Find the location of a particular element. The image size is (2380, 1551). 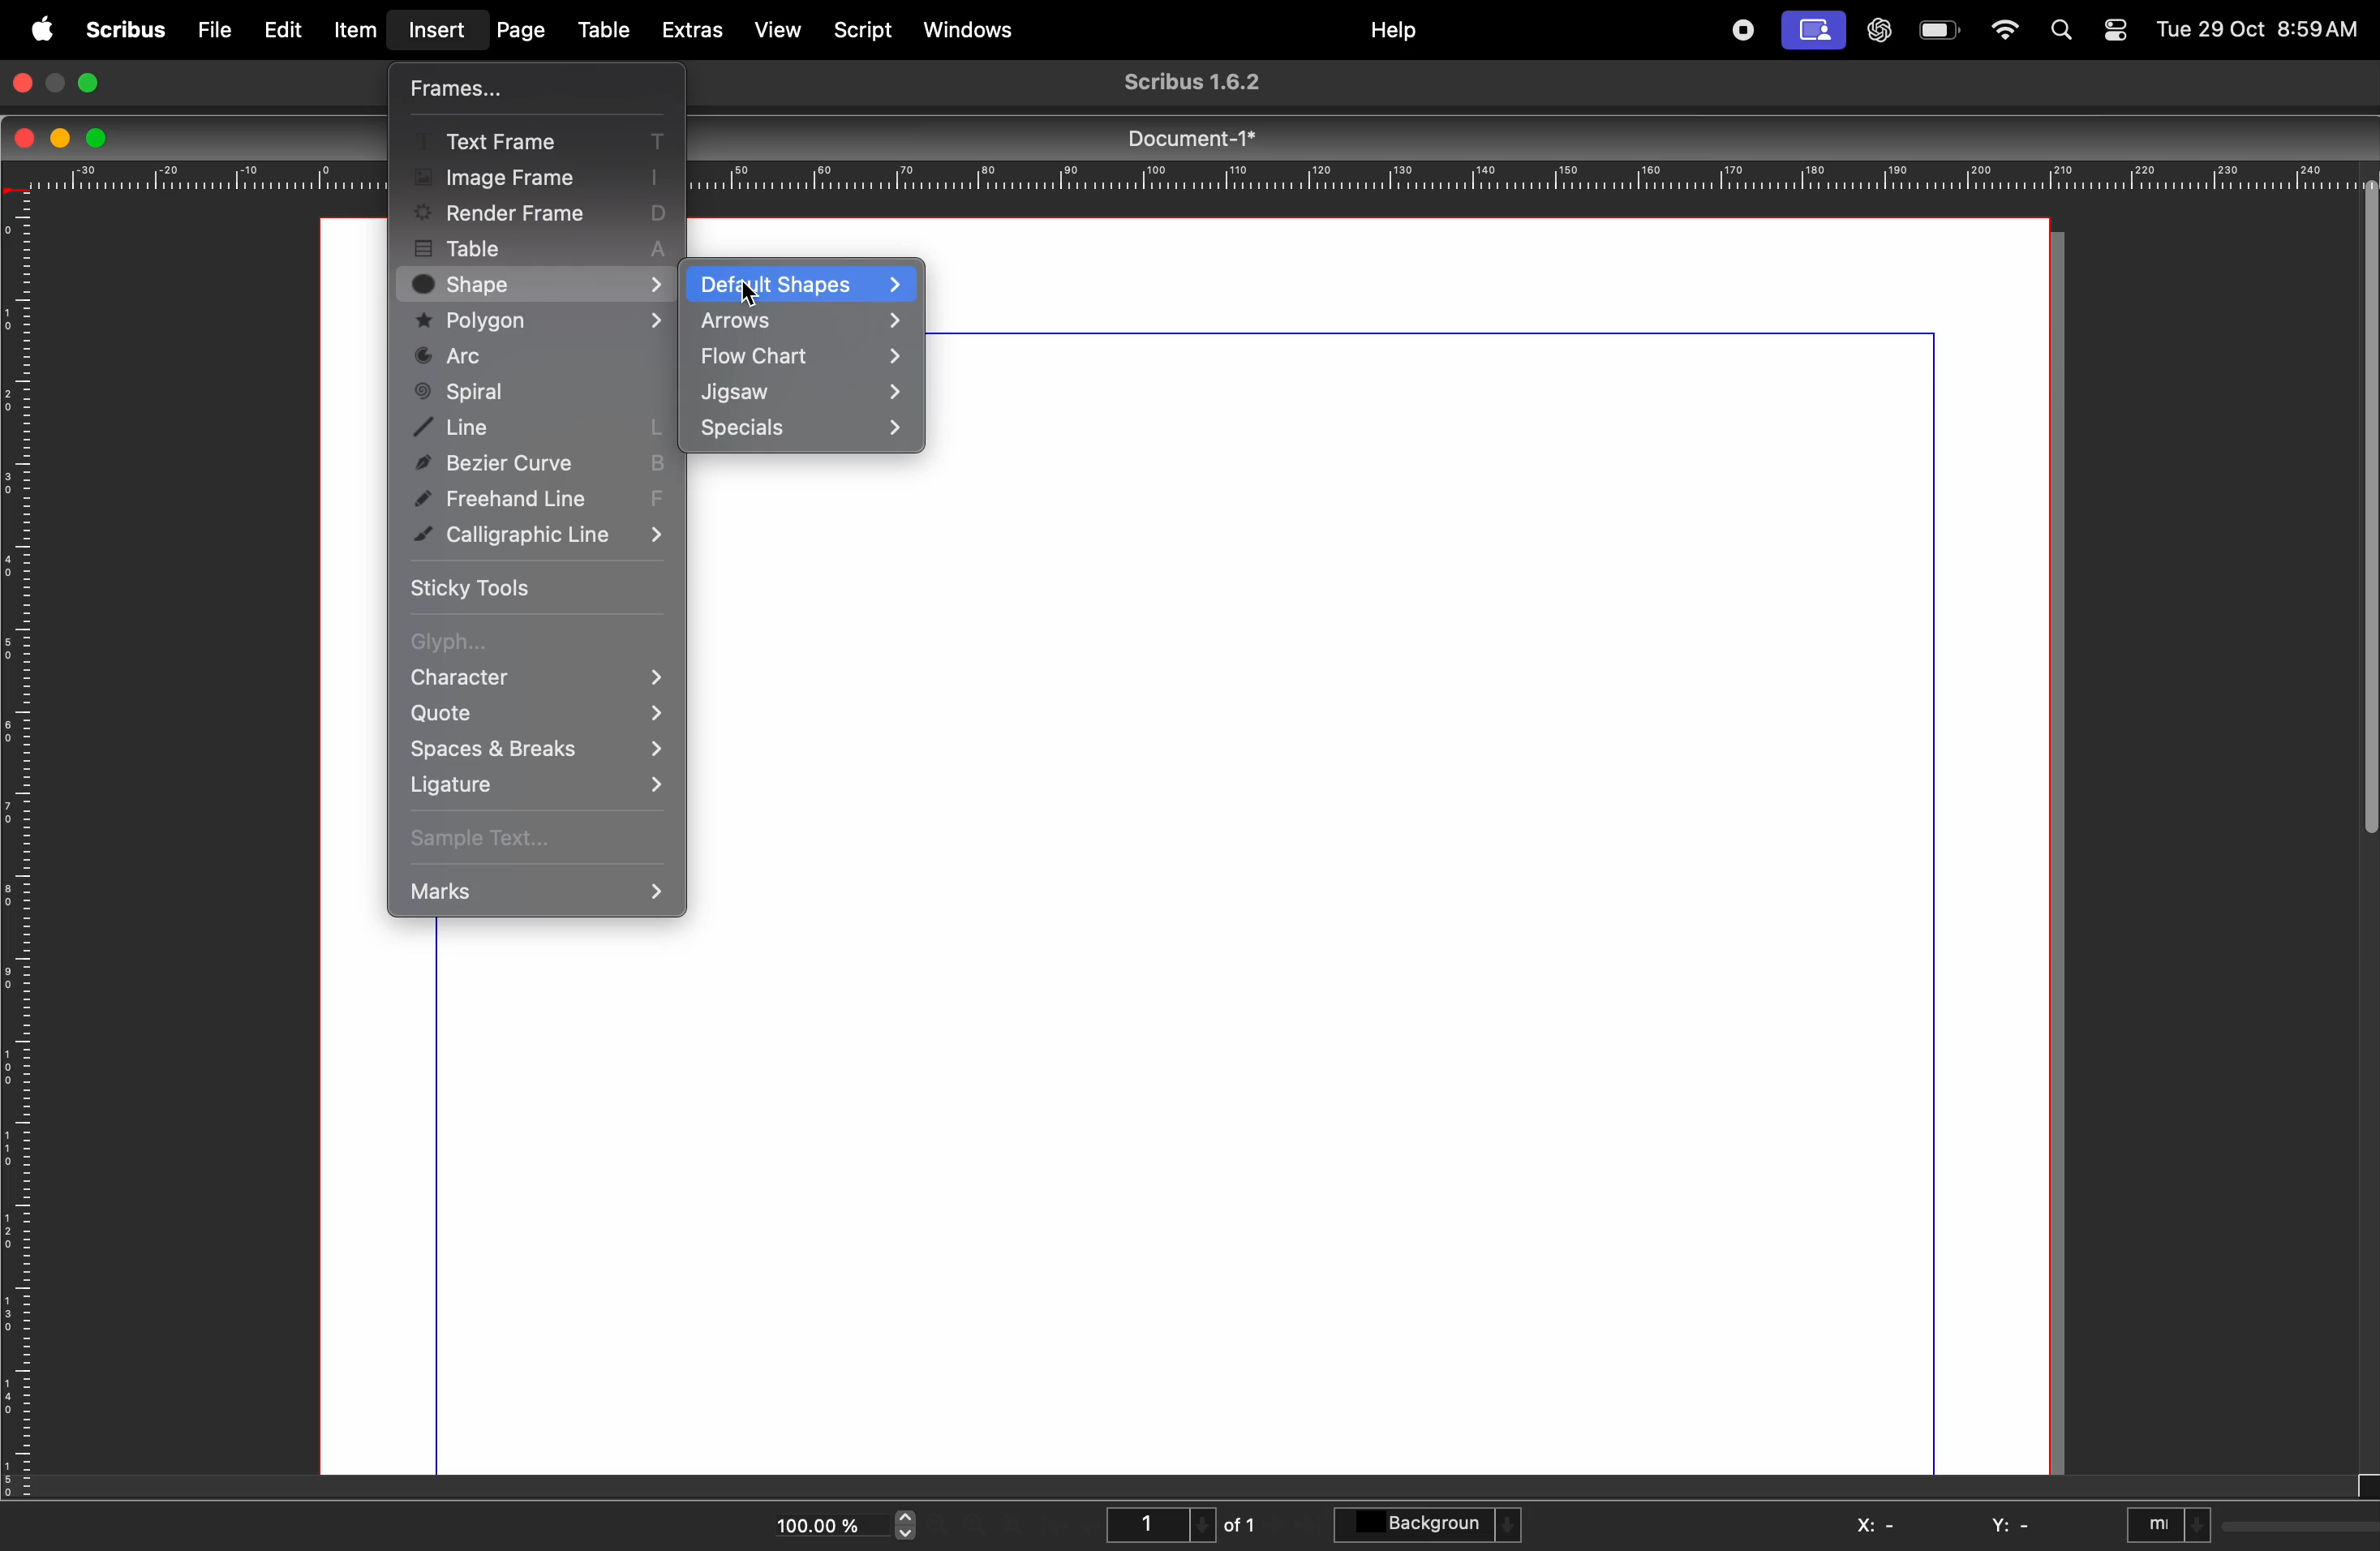

frames is located at coordinates (525, 89).